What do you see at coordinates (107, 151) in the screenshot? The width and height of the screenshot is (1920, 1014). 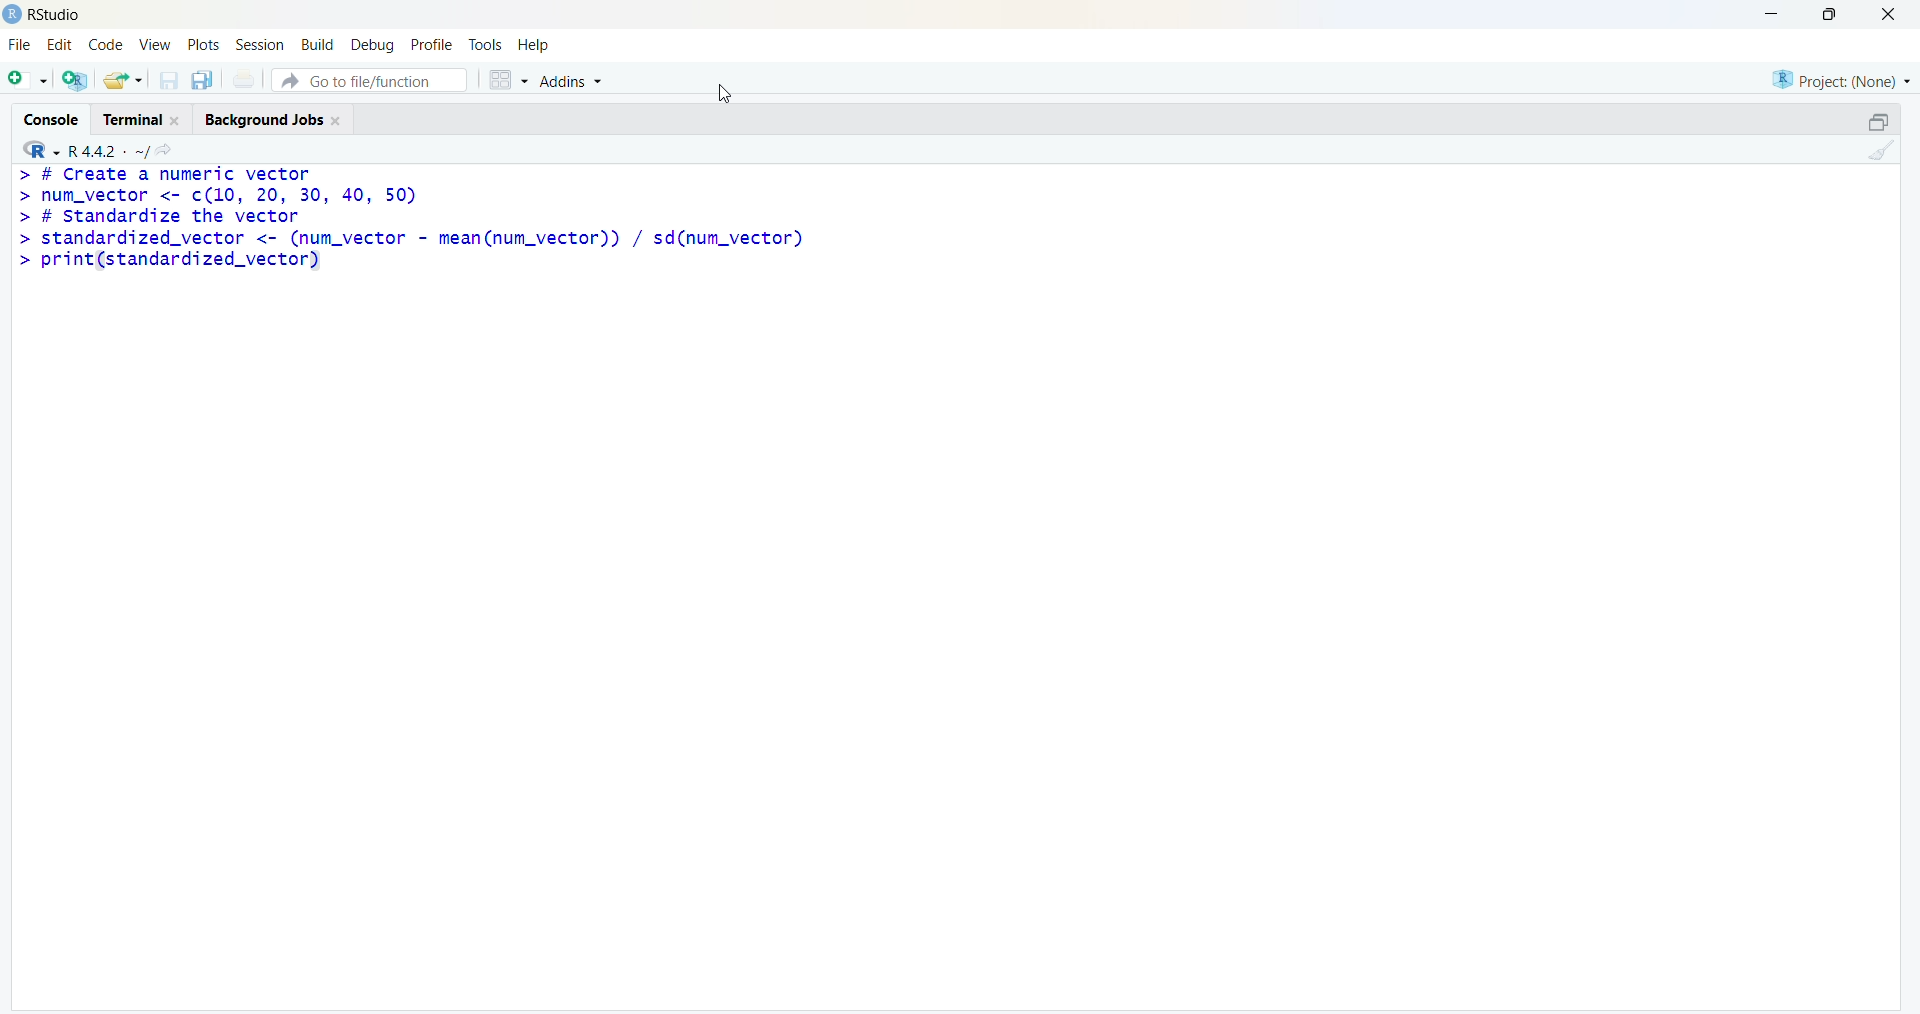 I see `R 4.4.2 ~/` at bounding box center [107, 151].